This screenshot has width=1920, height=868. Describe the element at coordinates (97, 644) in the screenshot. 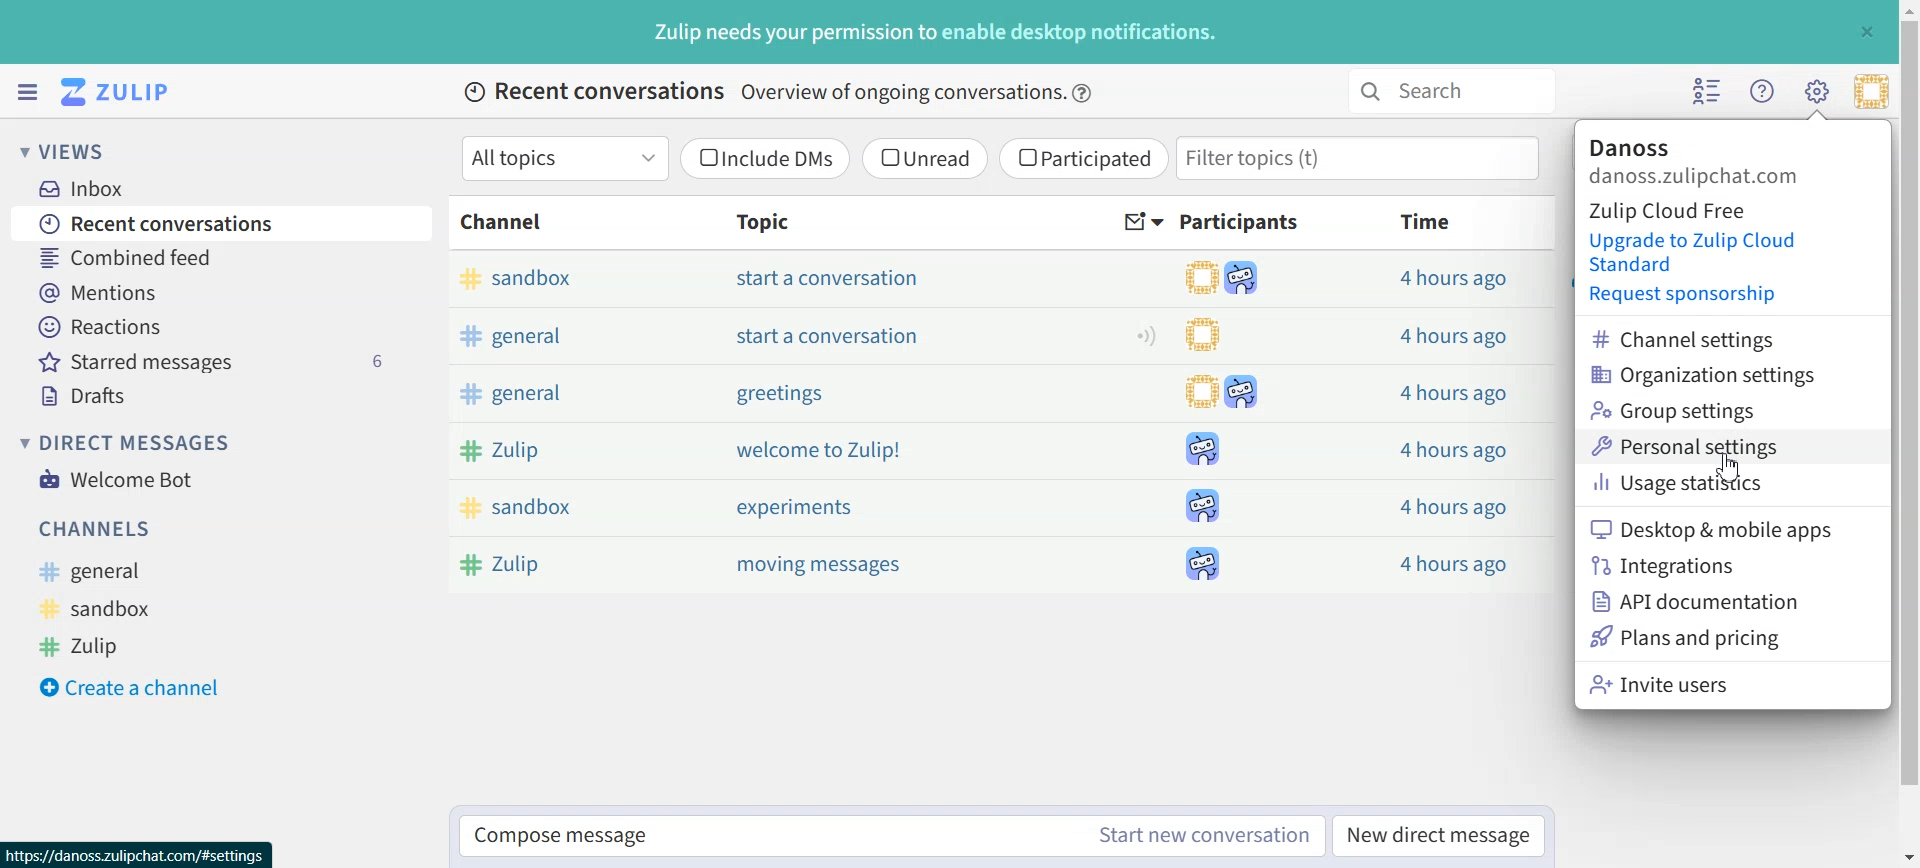

I see `#Zulip` at that location.